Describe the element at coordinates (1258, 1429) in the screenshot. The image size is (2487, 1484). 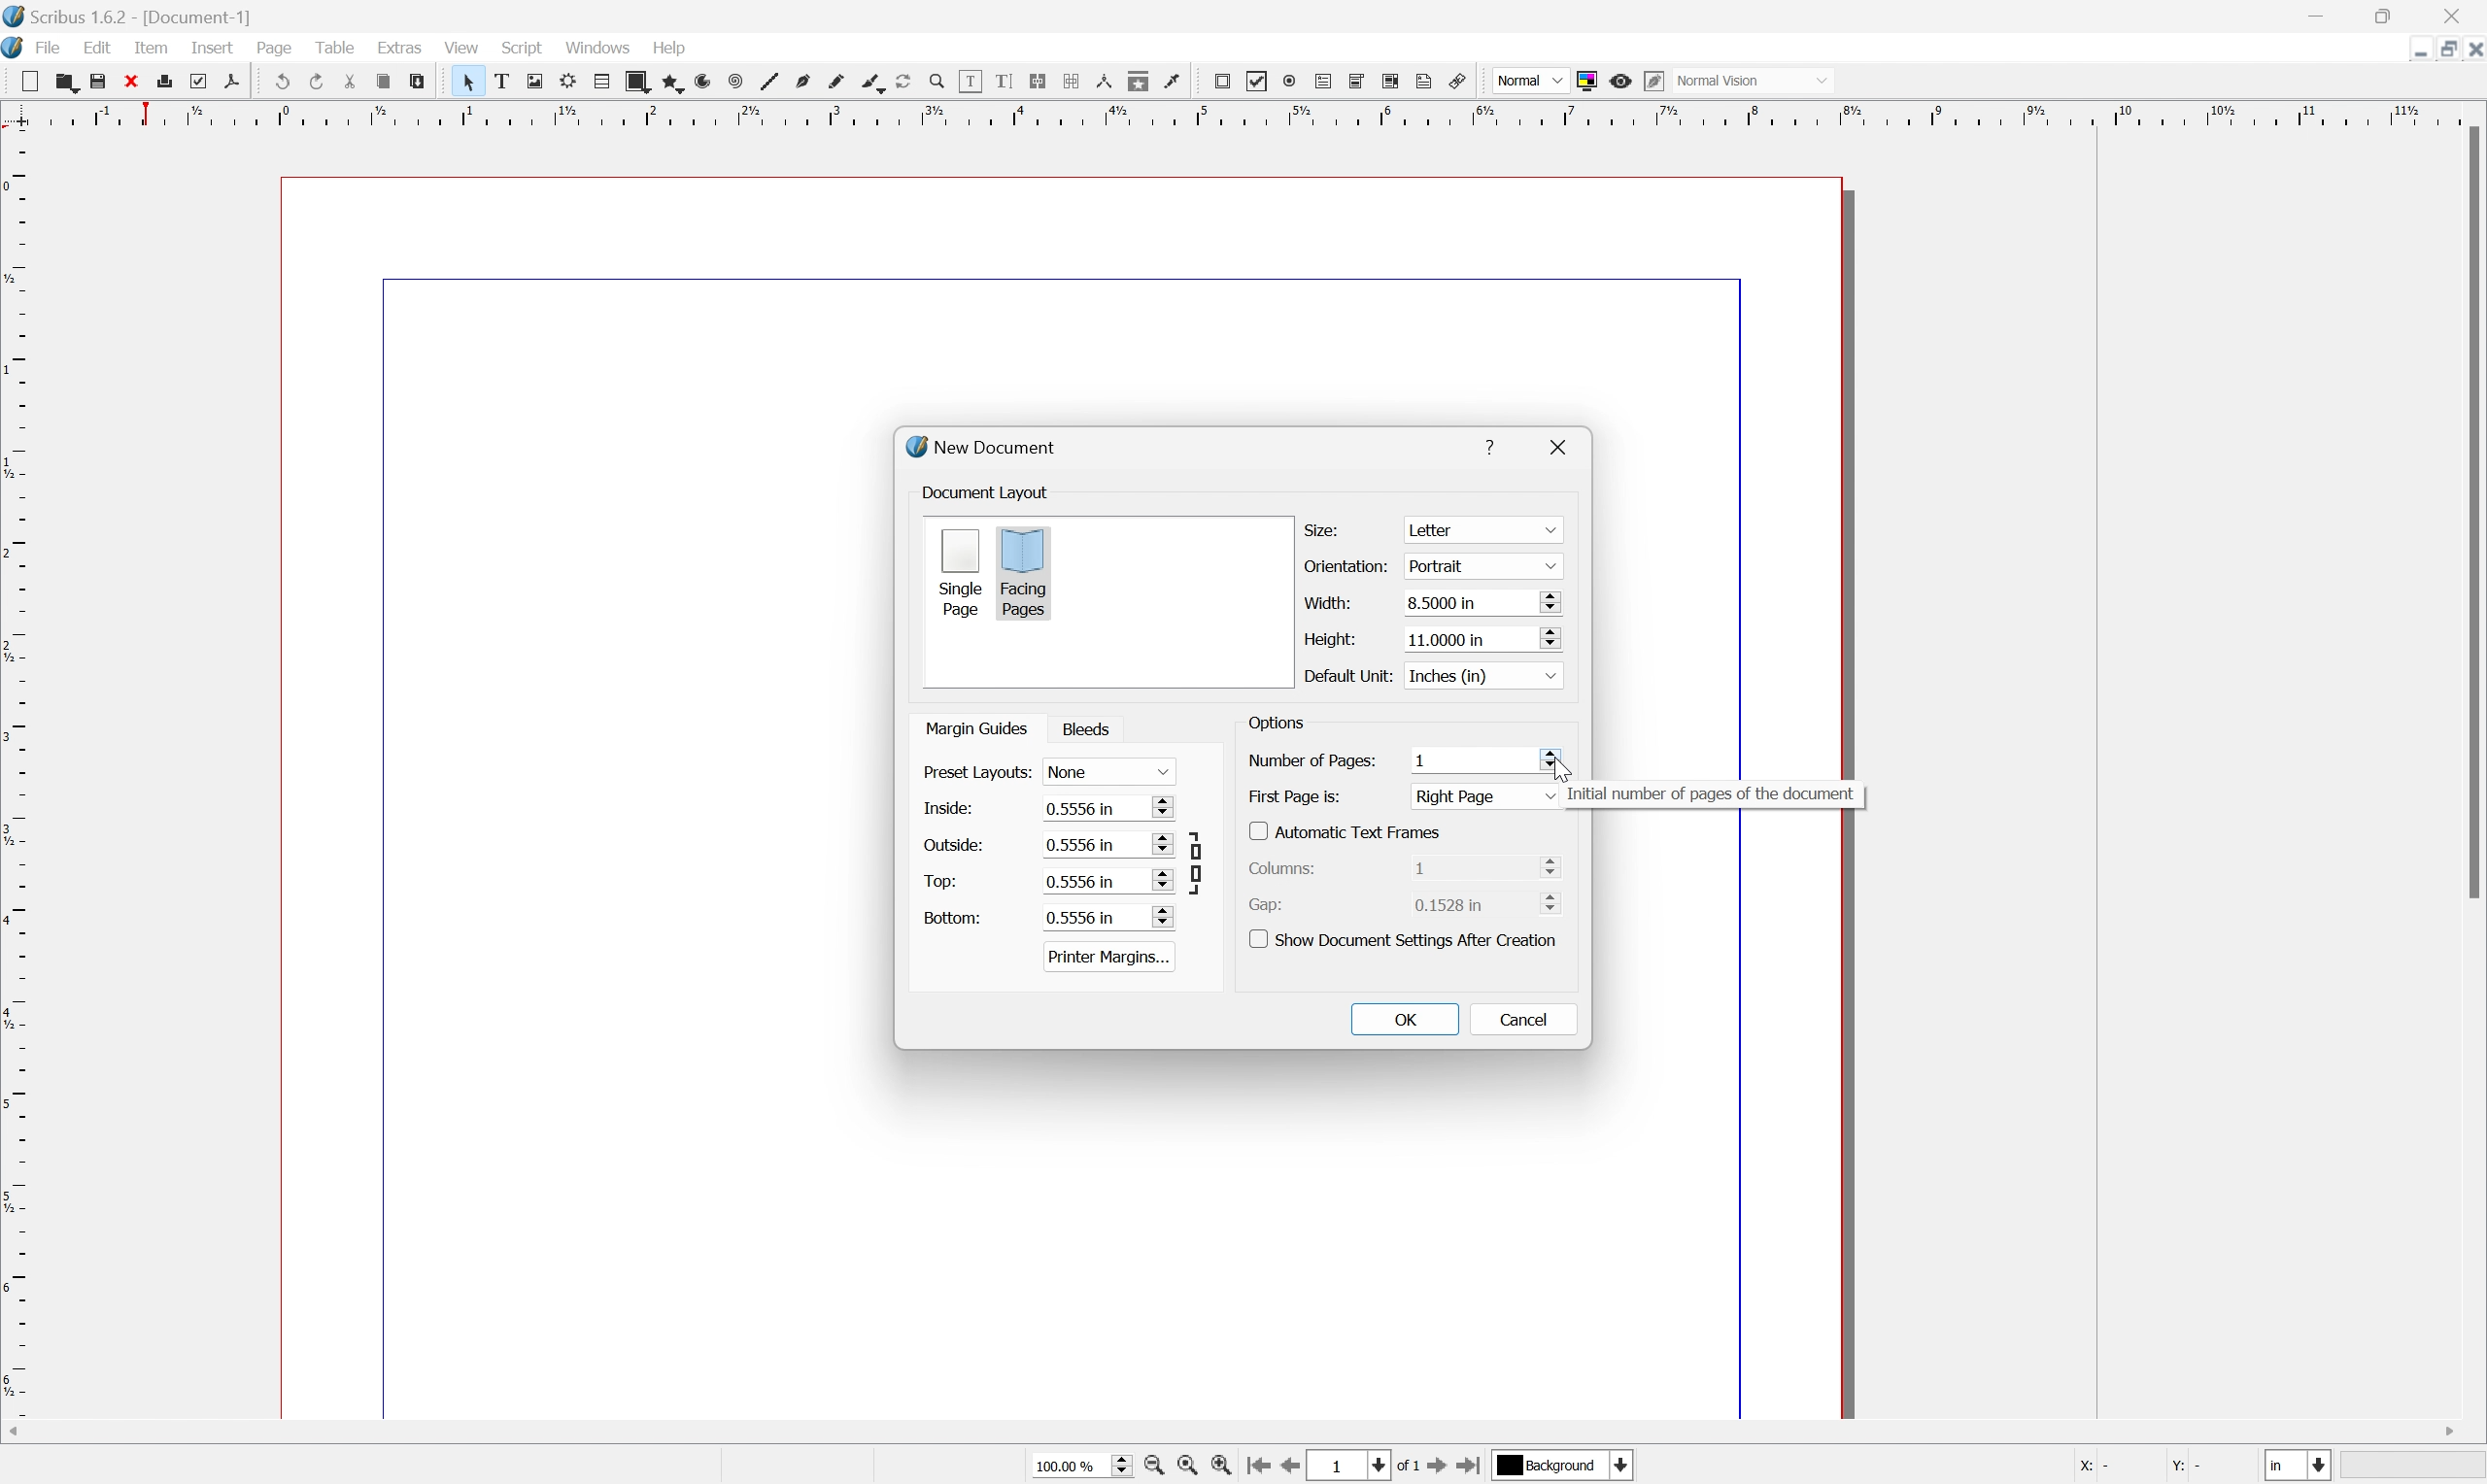
I see `Scroll bar` at that location.